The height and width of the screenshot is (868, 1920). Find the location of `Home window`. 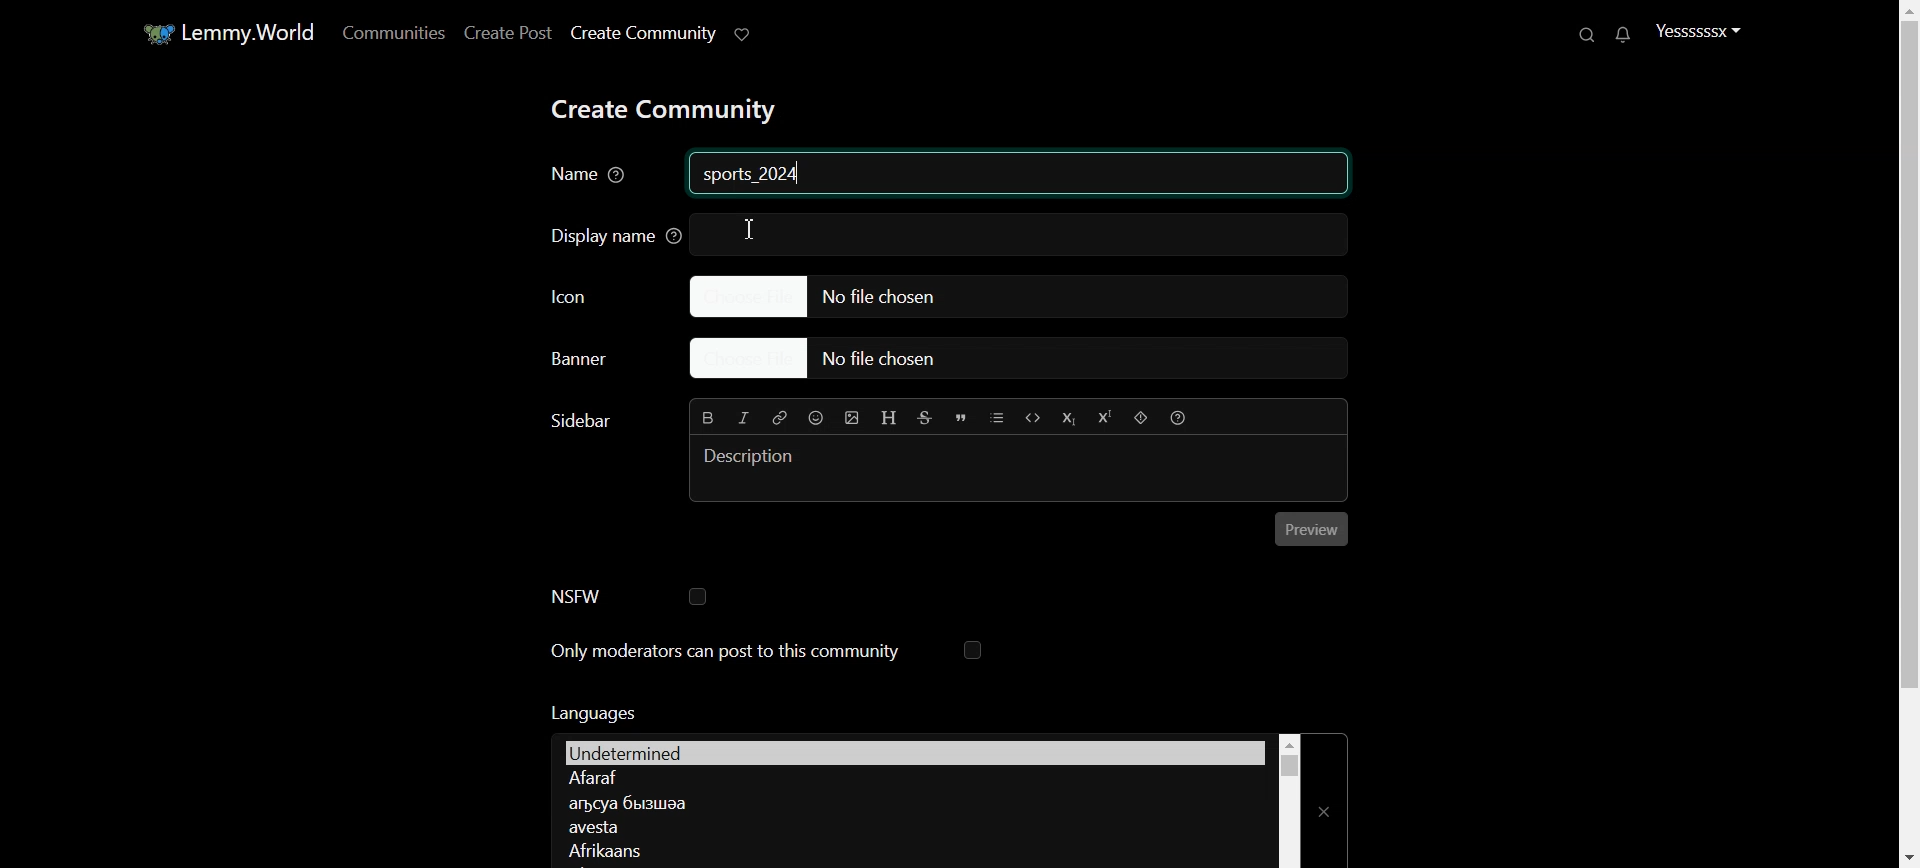

Home window is located at coordinates (226, 31).